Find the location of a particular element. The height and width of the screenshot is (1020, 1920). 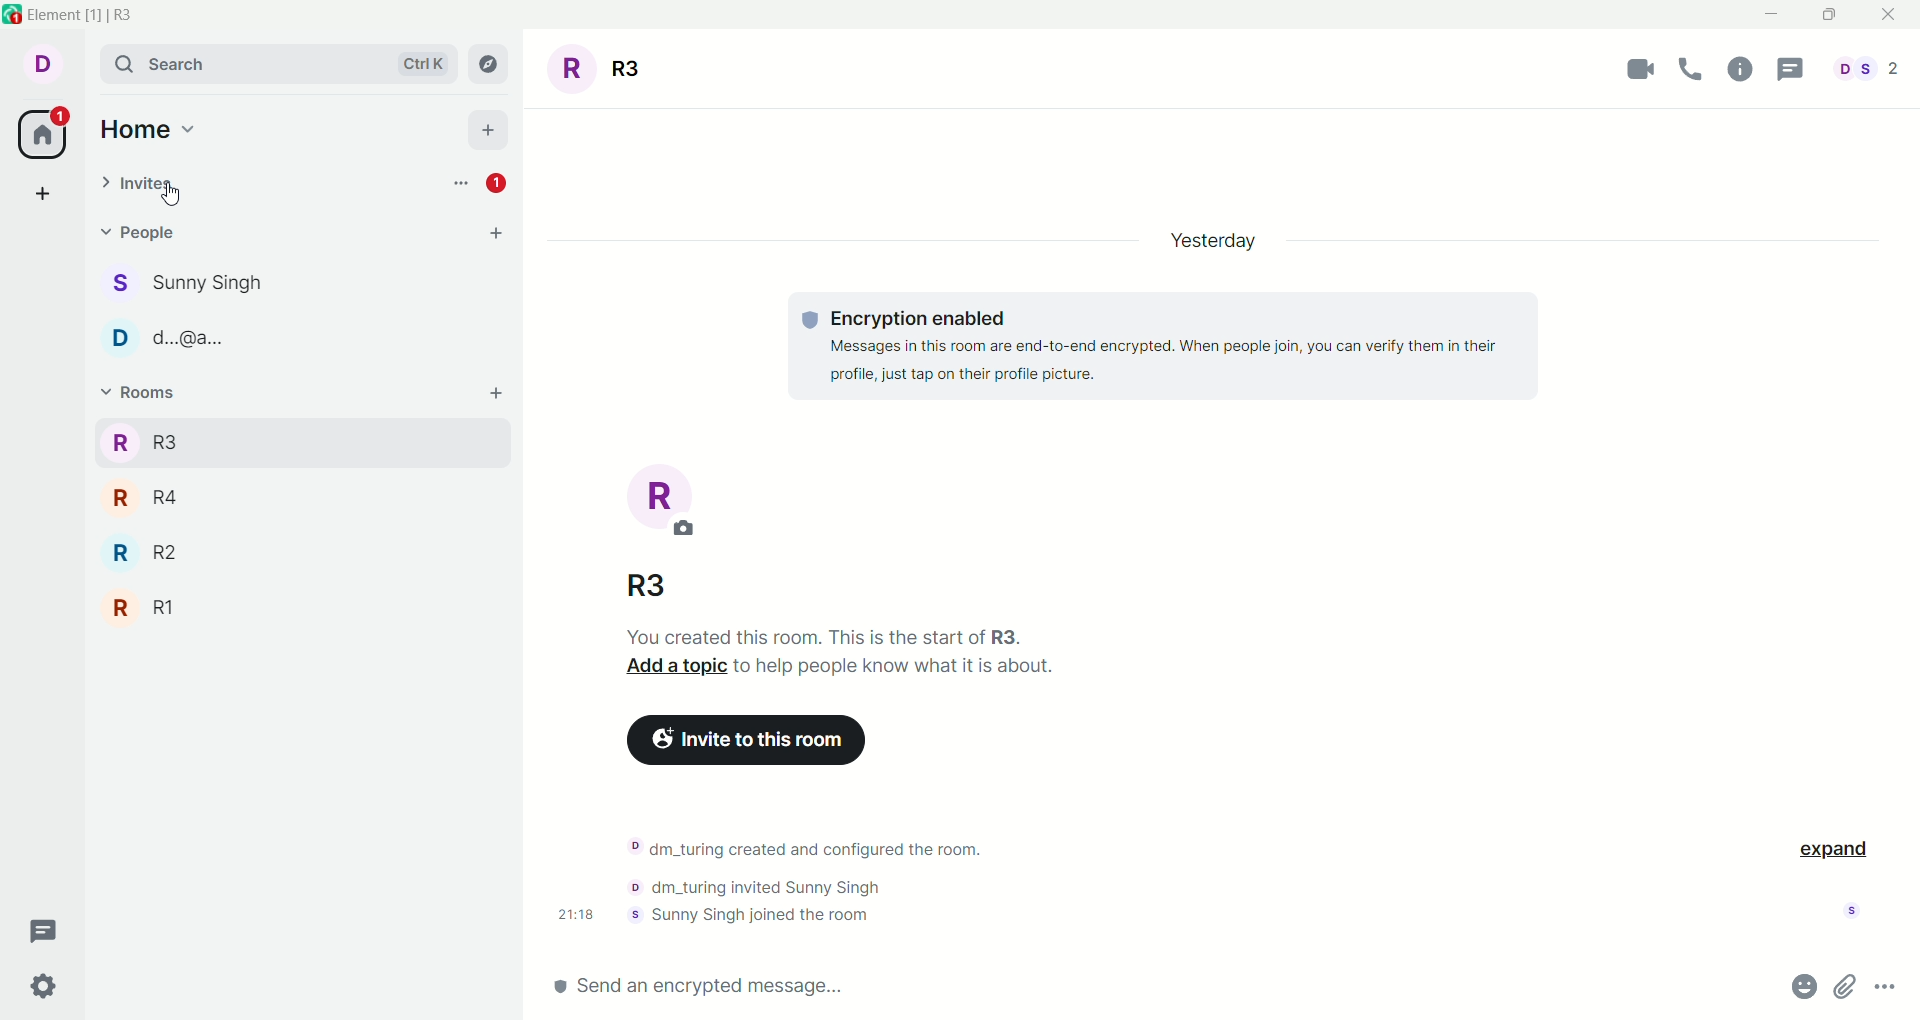

display picture is located at coordinates (662, 500).